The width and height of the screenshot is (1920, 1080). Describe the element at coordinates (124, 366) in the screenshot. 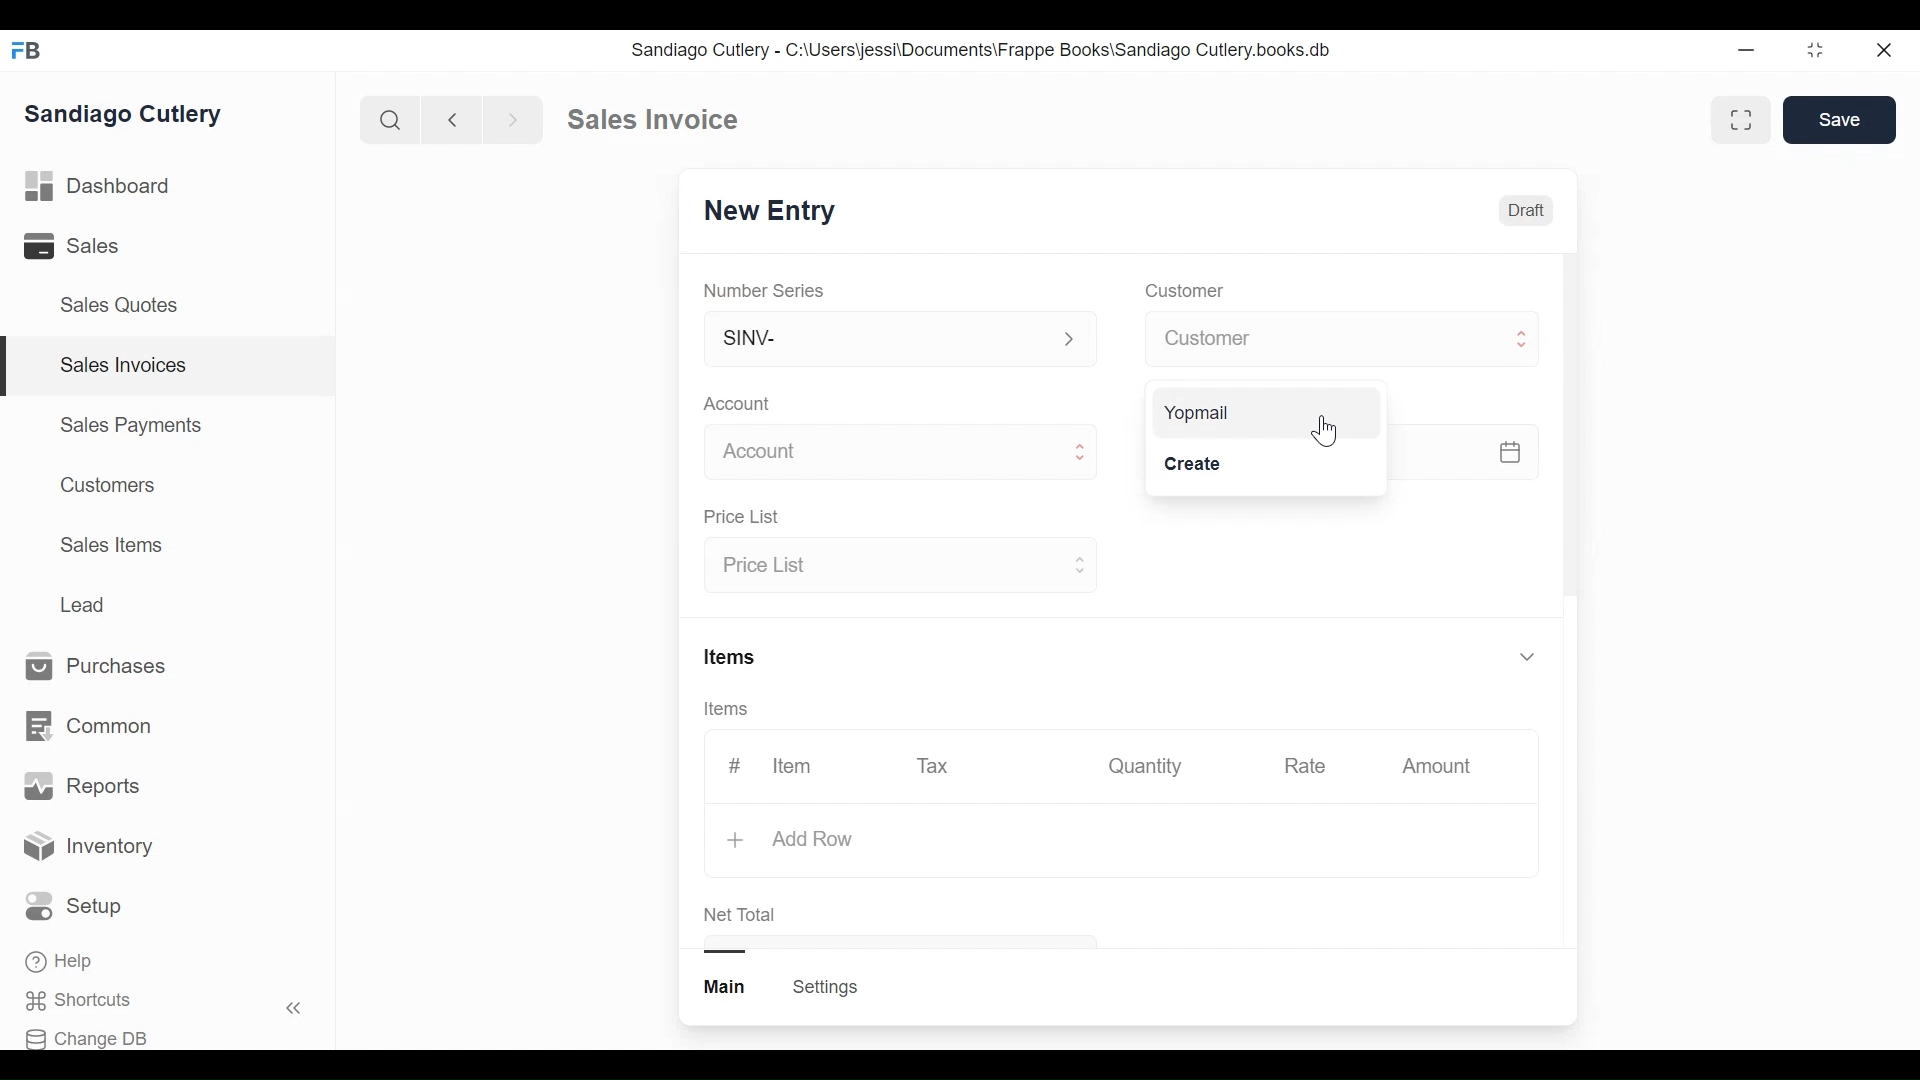

I see `Sales Invoices` at that location.